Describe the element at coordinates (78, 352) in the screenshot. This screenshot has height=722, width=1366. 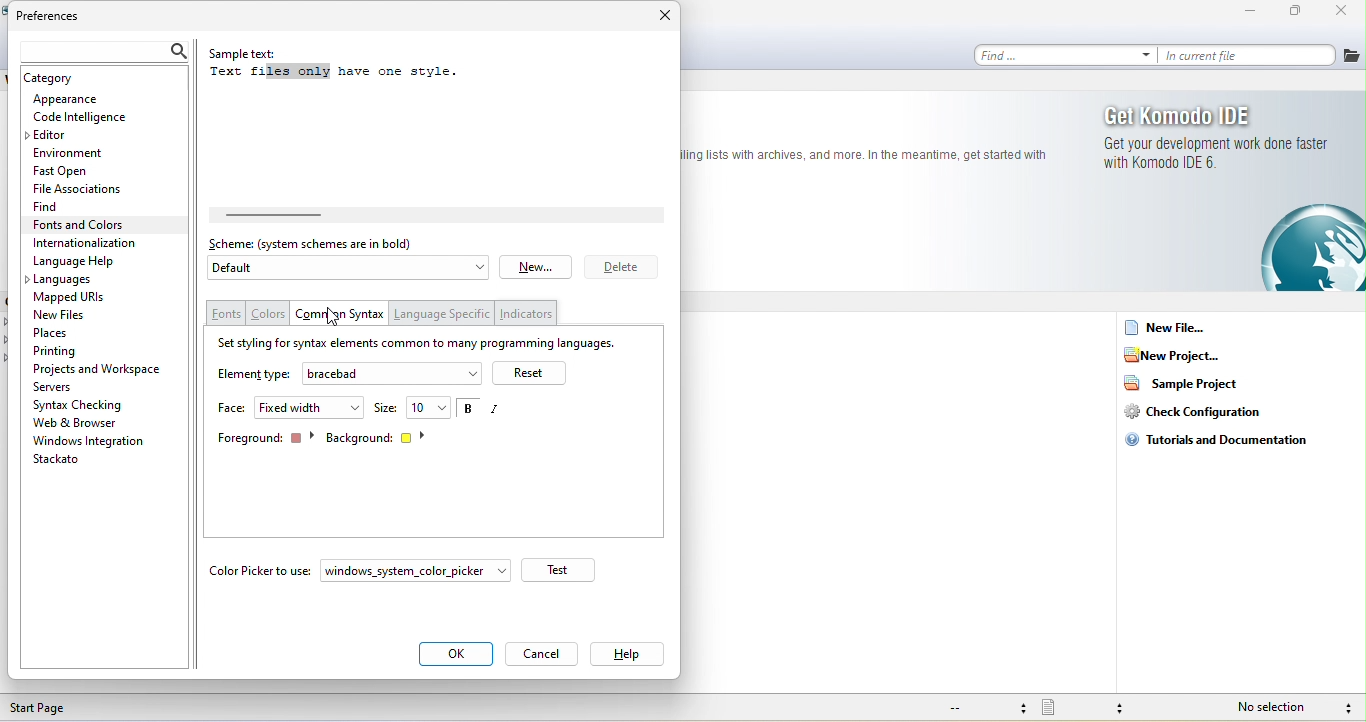
I see `printing` at that location.